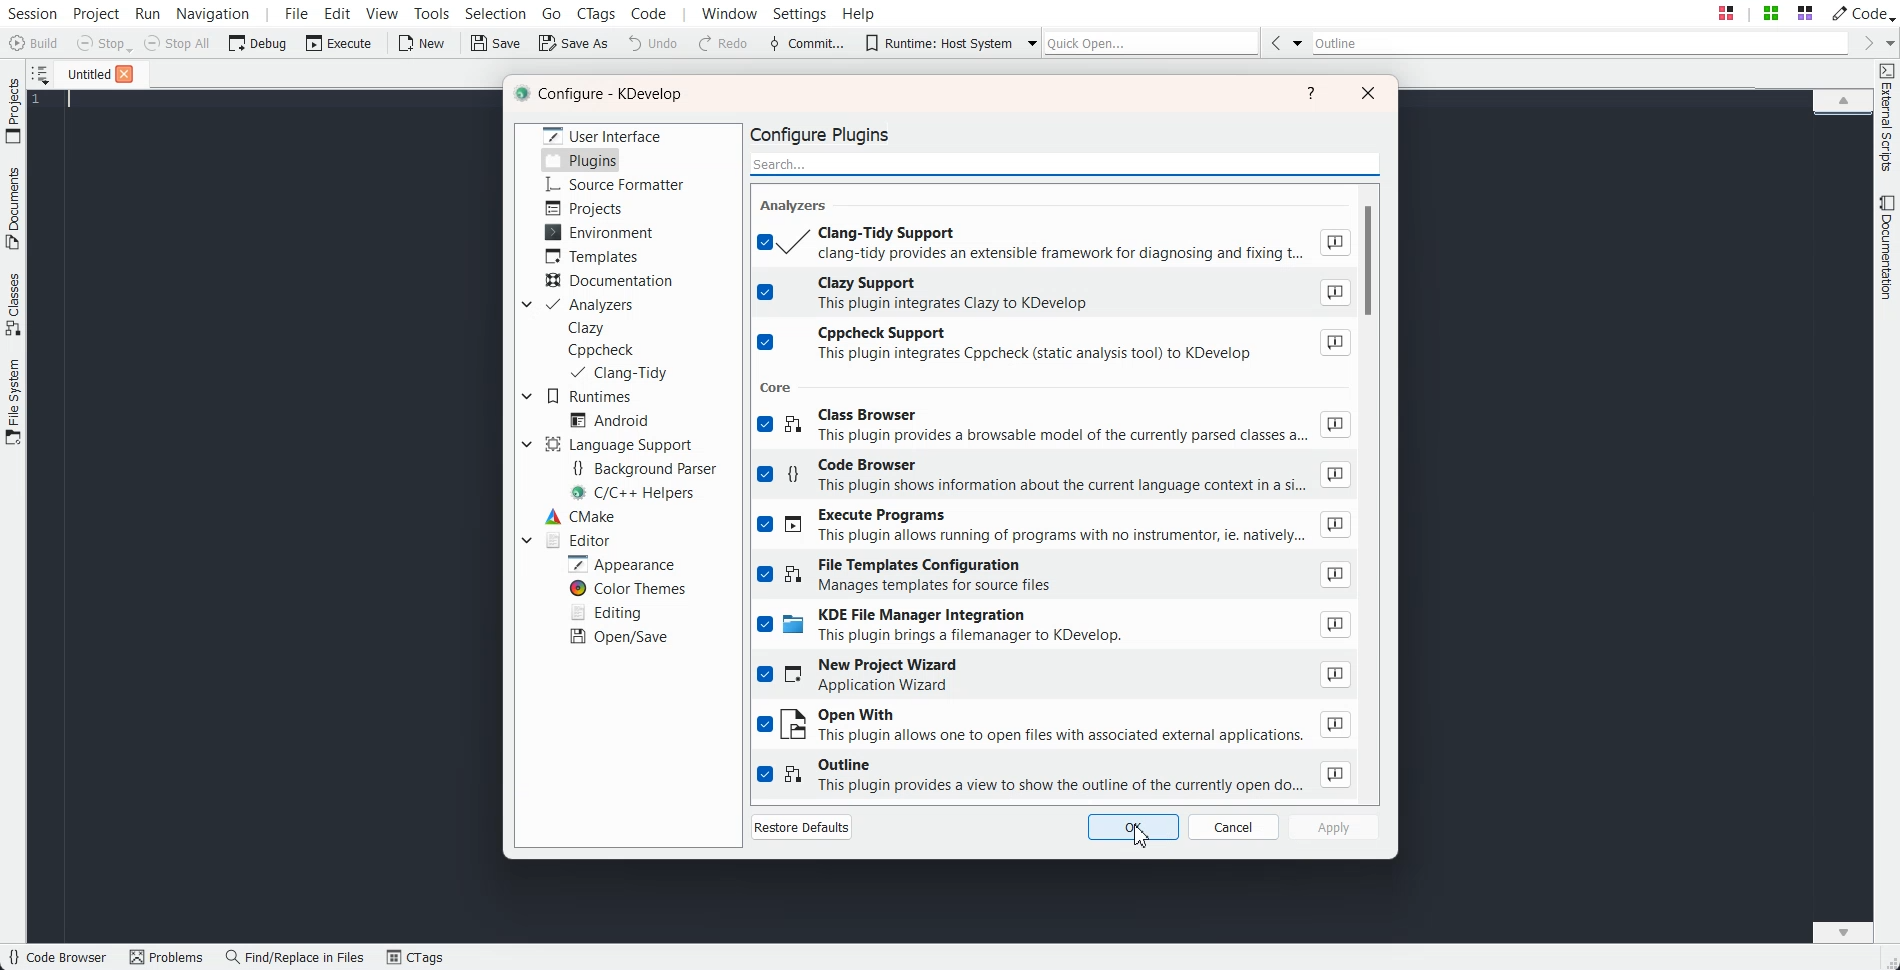 The height and width of the screenshot is (970, 1900). I want to click on Plugin Selected, so click(581, 160).